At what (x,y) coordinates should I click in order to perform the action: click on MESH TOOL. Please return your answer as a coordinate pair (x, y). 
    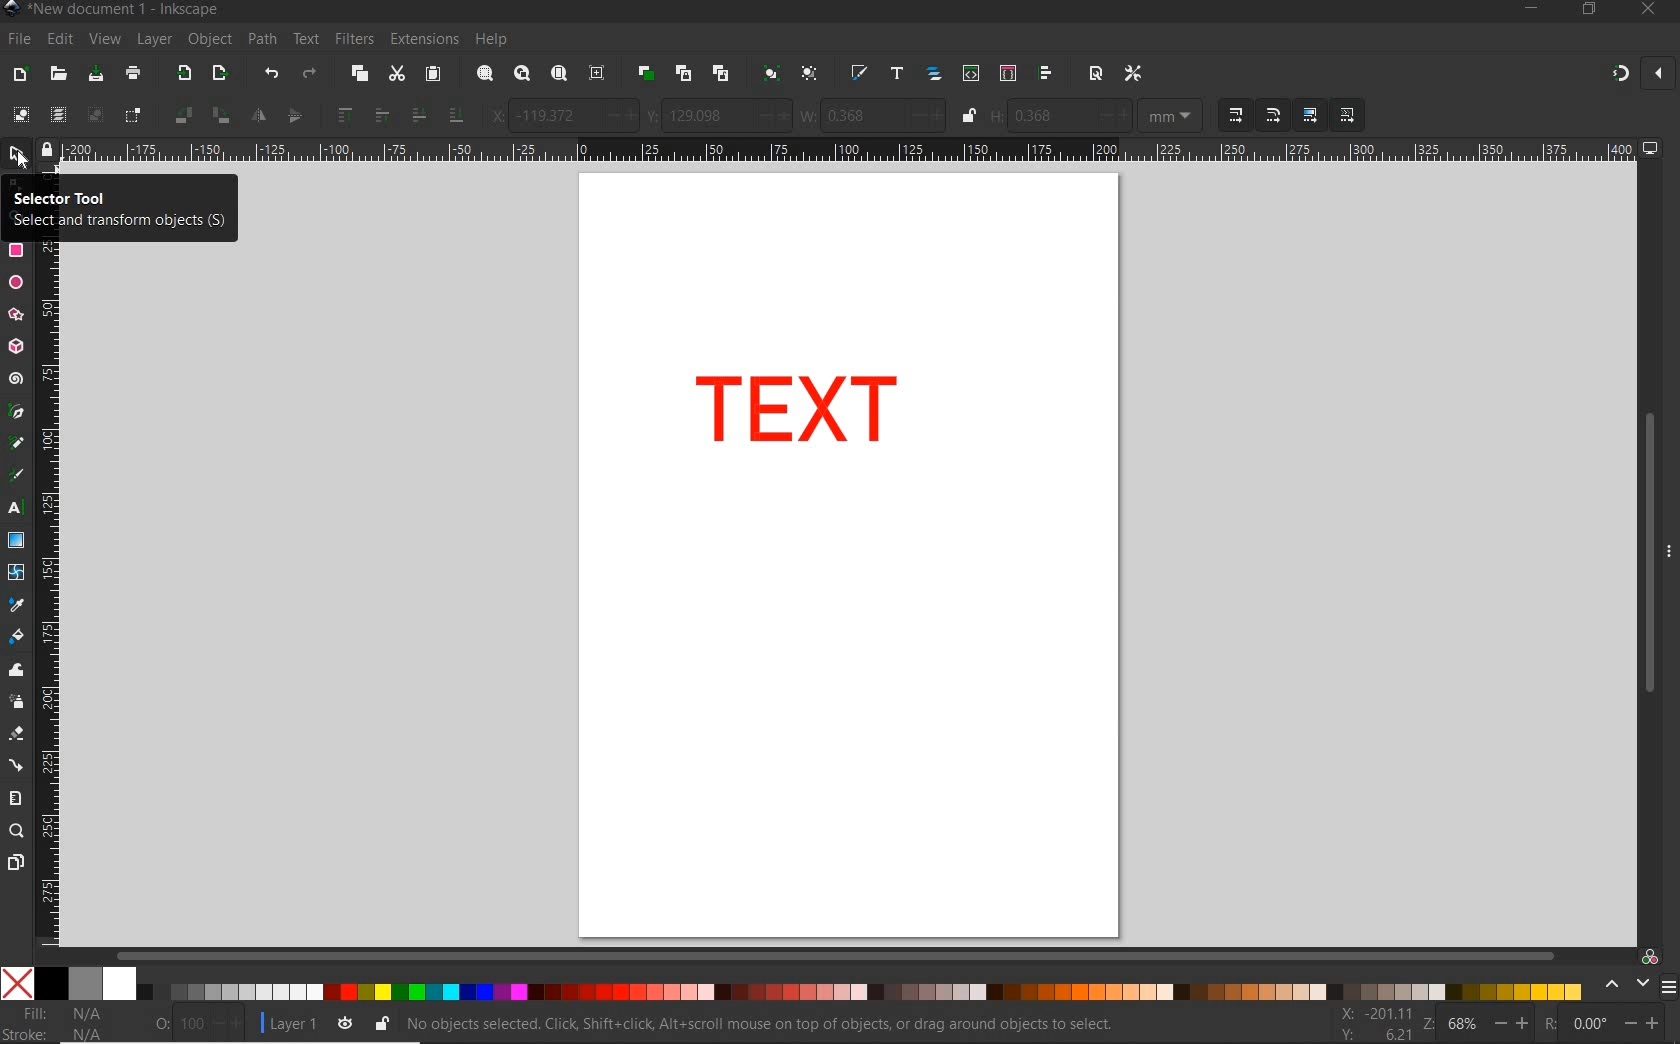
    Looking at the image, I should click on (18, 571).